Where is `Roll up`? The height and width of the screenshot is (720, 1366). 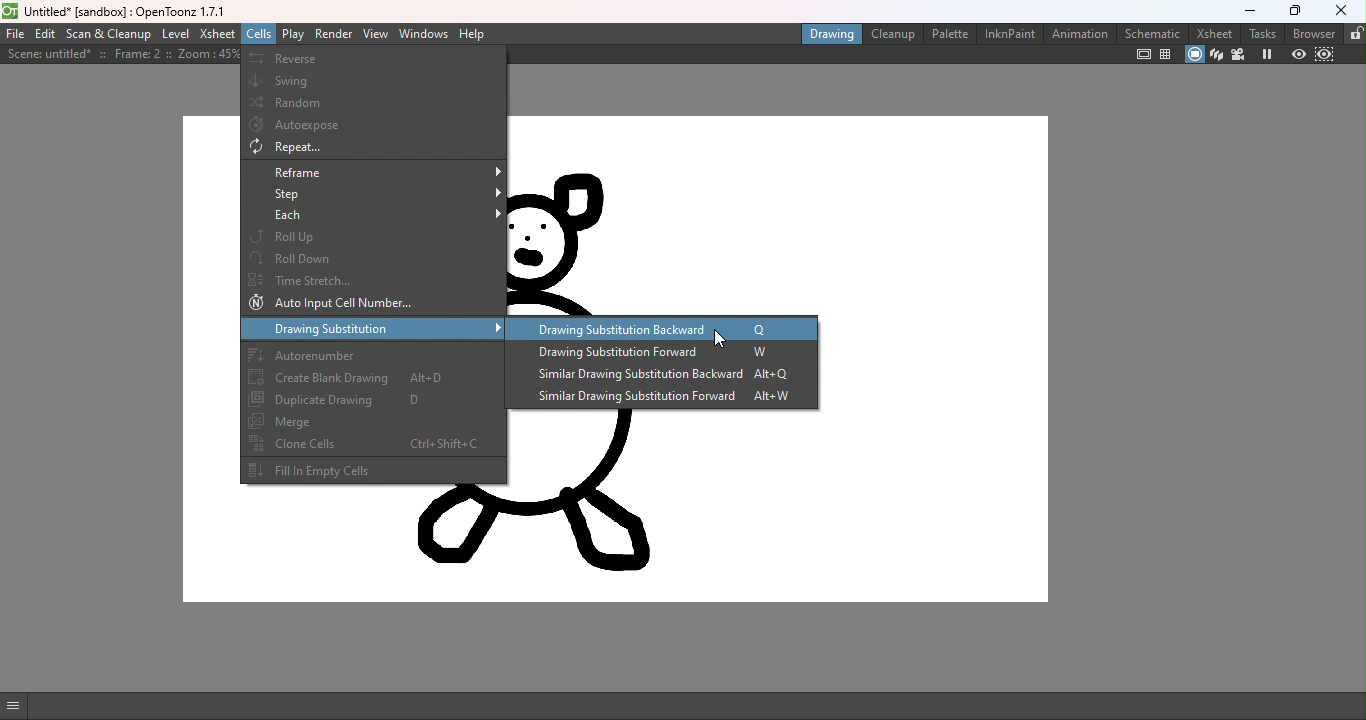
Roll up is located at coordinates (375, 237).